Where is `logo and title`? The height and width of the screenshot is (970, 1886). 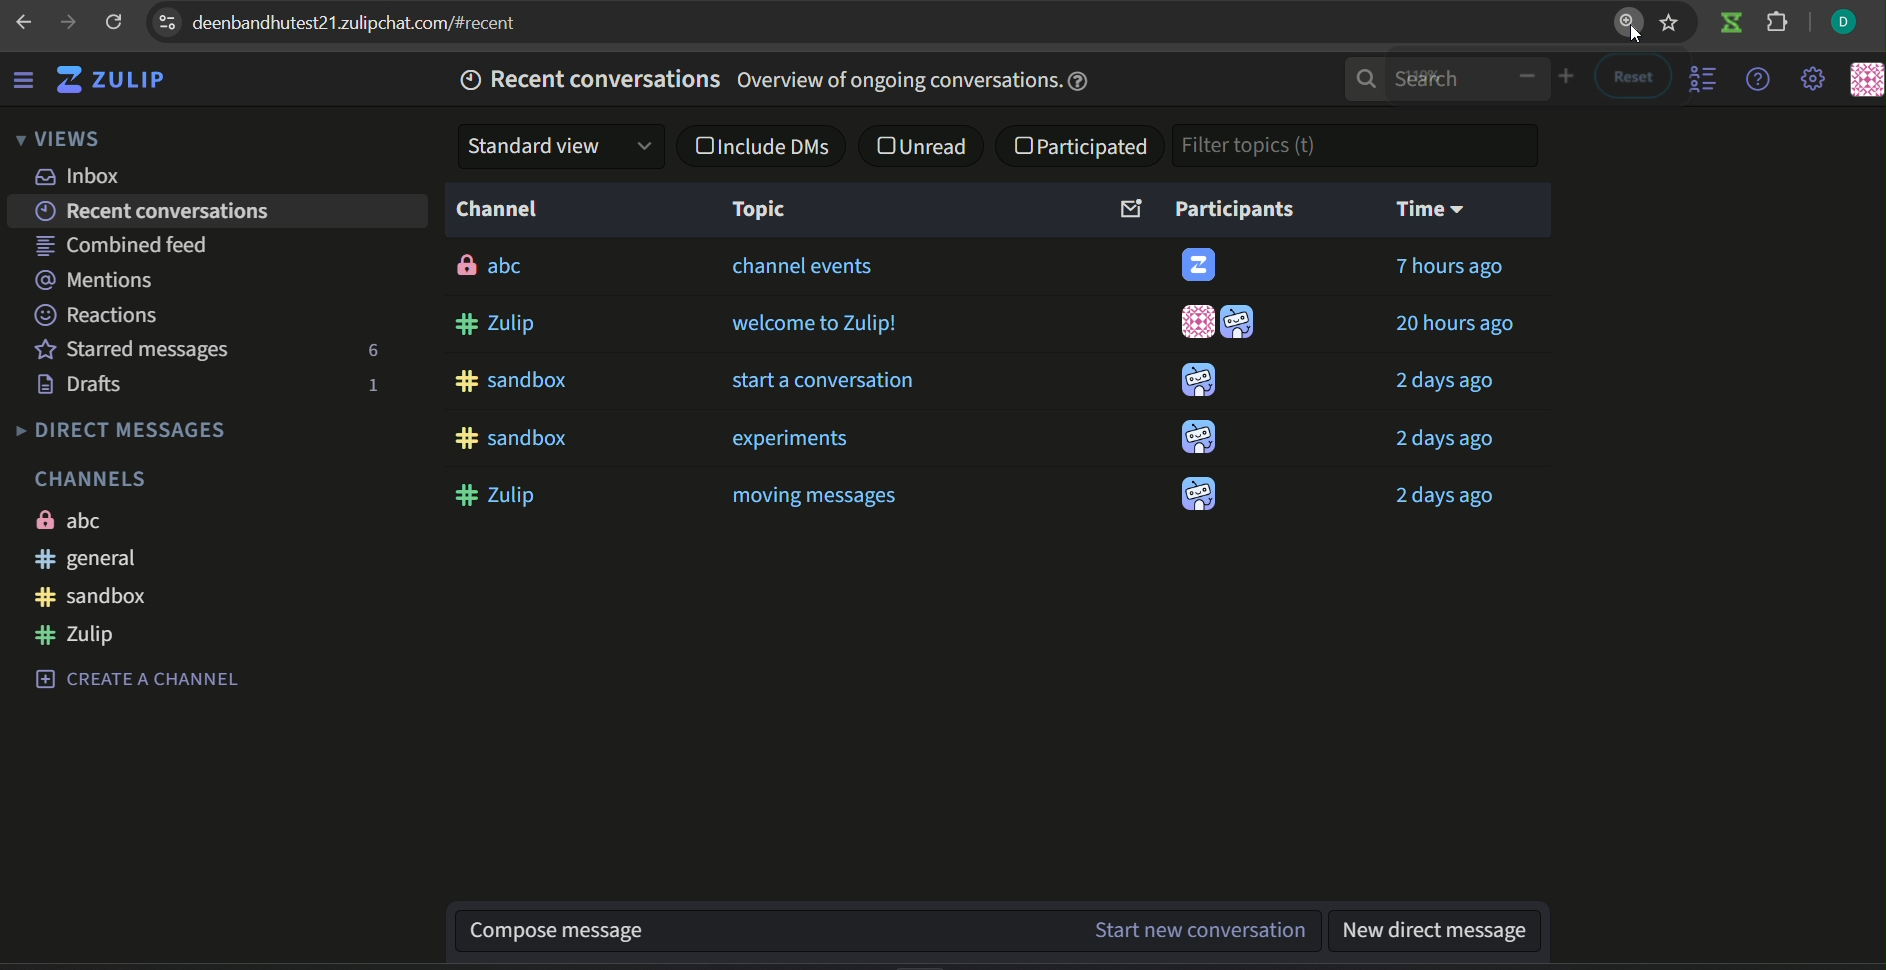 logo and title is located at coordinates (111, 81).